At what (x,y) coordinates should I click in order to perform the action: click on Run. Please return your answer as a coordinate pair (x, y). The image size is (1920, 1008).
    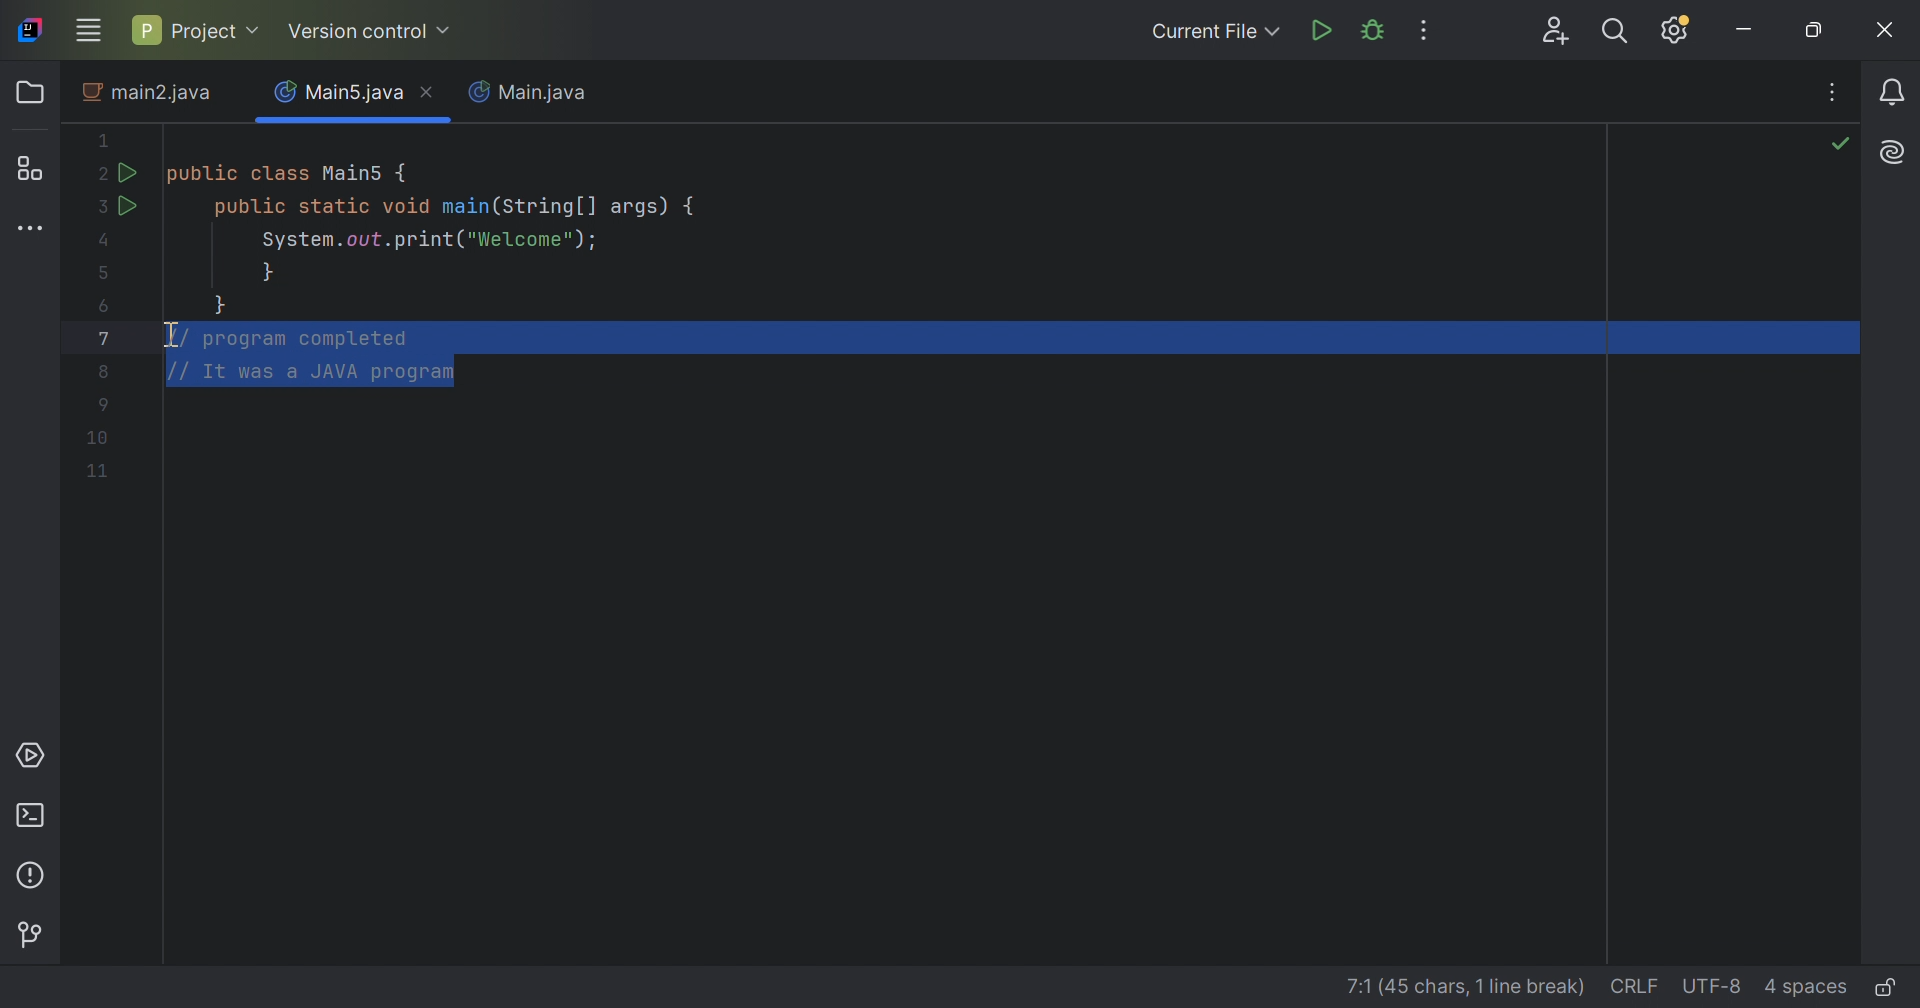
    Looking at the image, I should click on (1325, 30).